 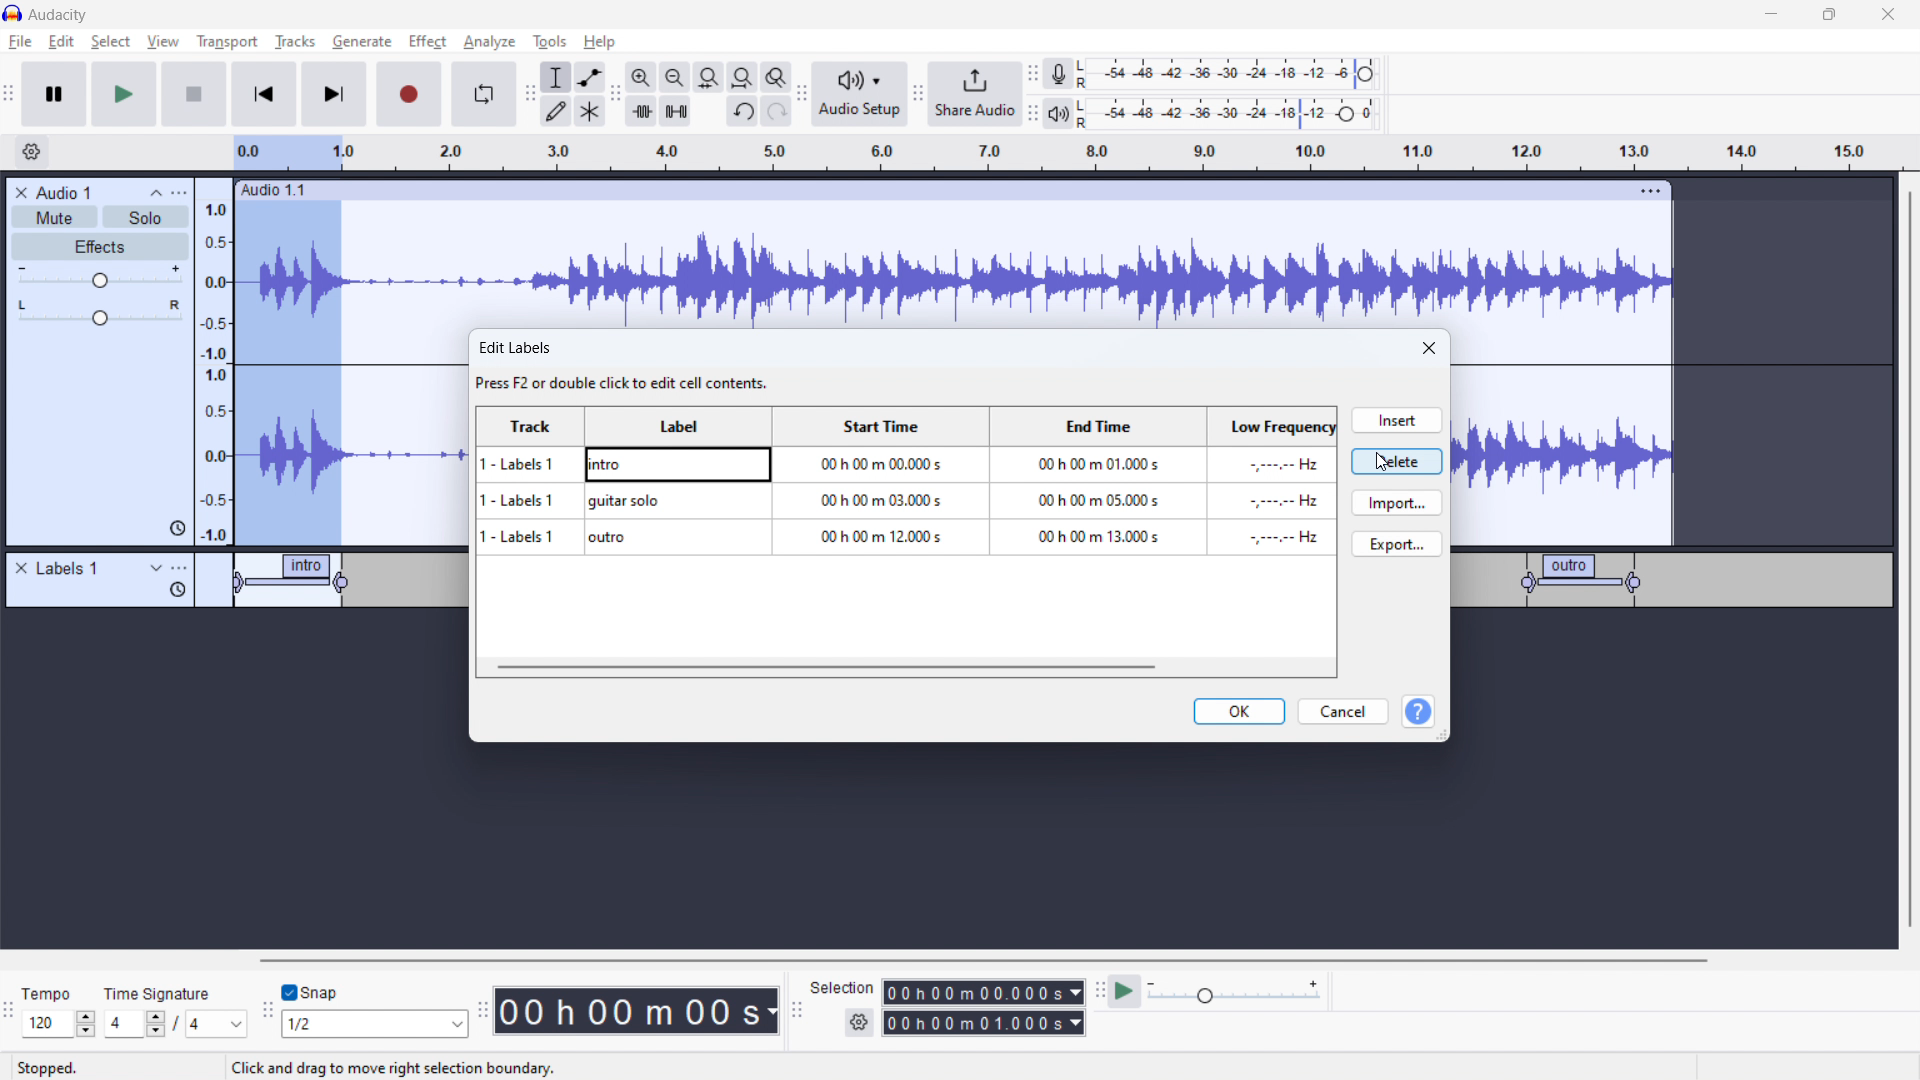 What do you see at coordinates (1106, 153) in the screenshot?
I see `timeline` at bounding box center [1106, 153].